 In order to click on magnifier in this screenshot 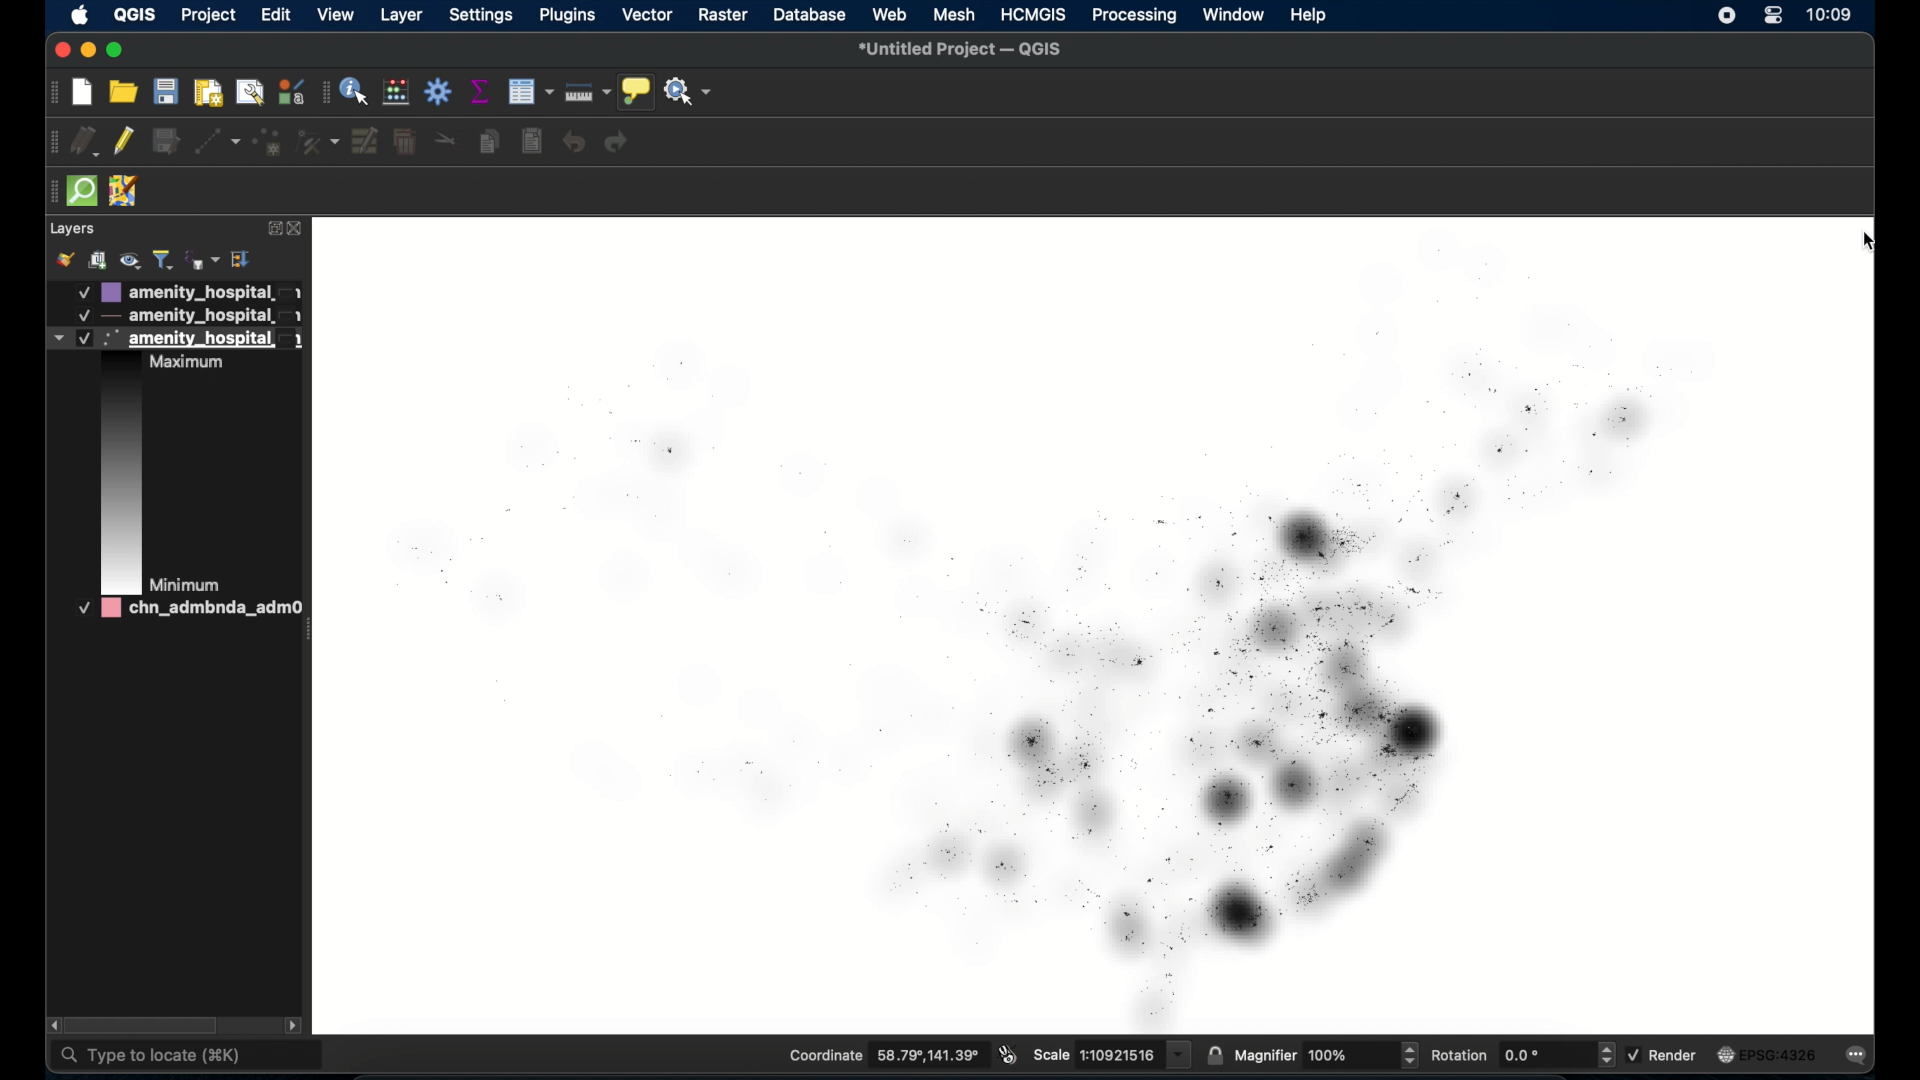, I will do `click(1325, 1055)`.